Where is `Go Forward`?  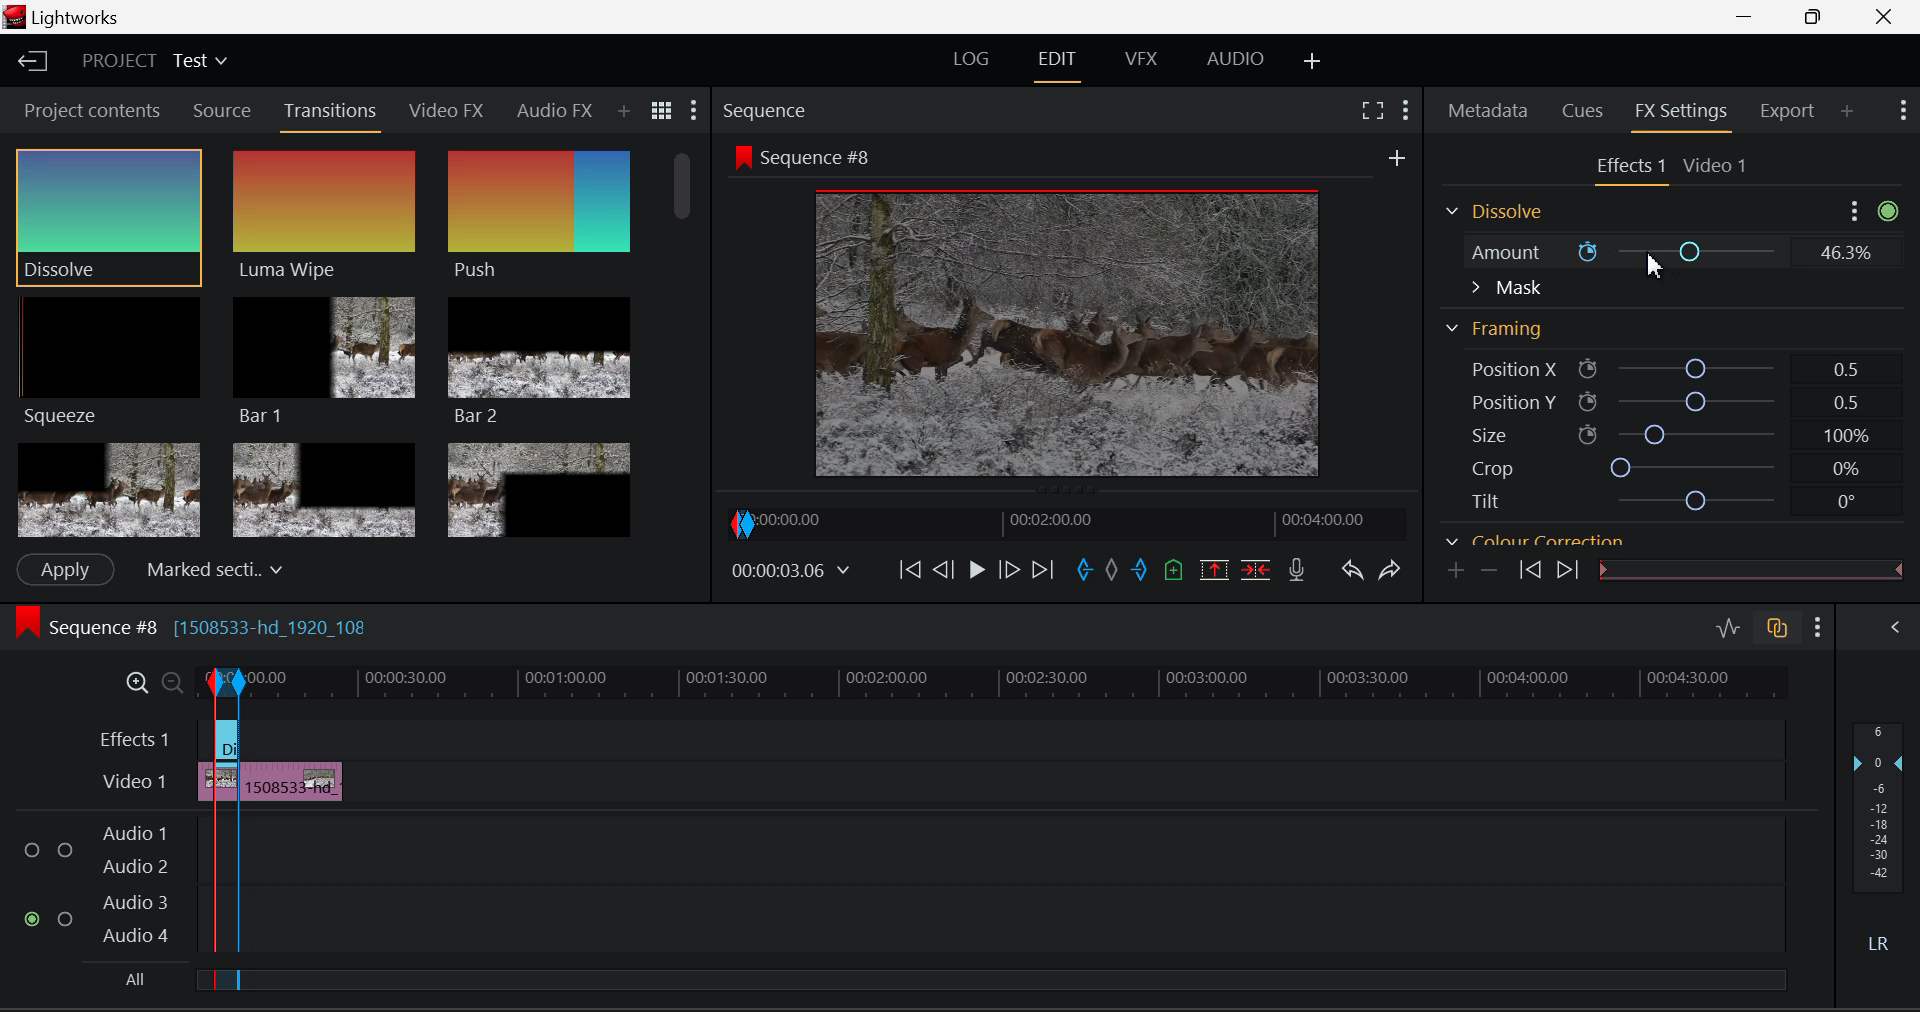
Go Forward is located at coordinates (1010, 572).